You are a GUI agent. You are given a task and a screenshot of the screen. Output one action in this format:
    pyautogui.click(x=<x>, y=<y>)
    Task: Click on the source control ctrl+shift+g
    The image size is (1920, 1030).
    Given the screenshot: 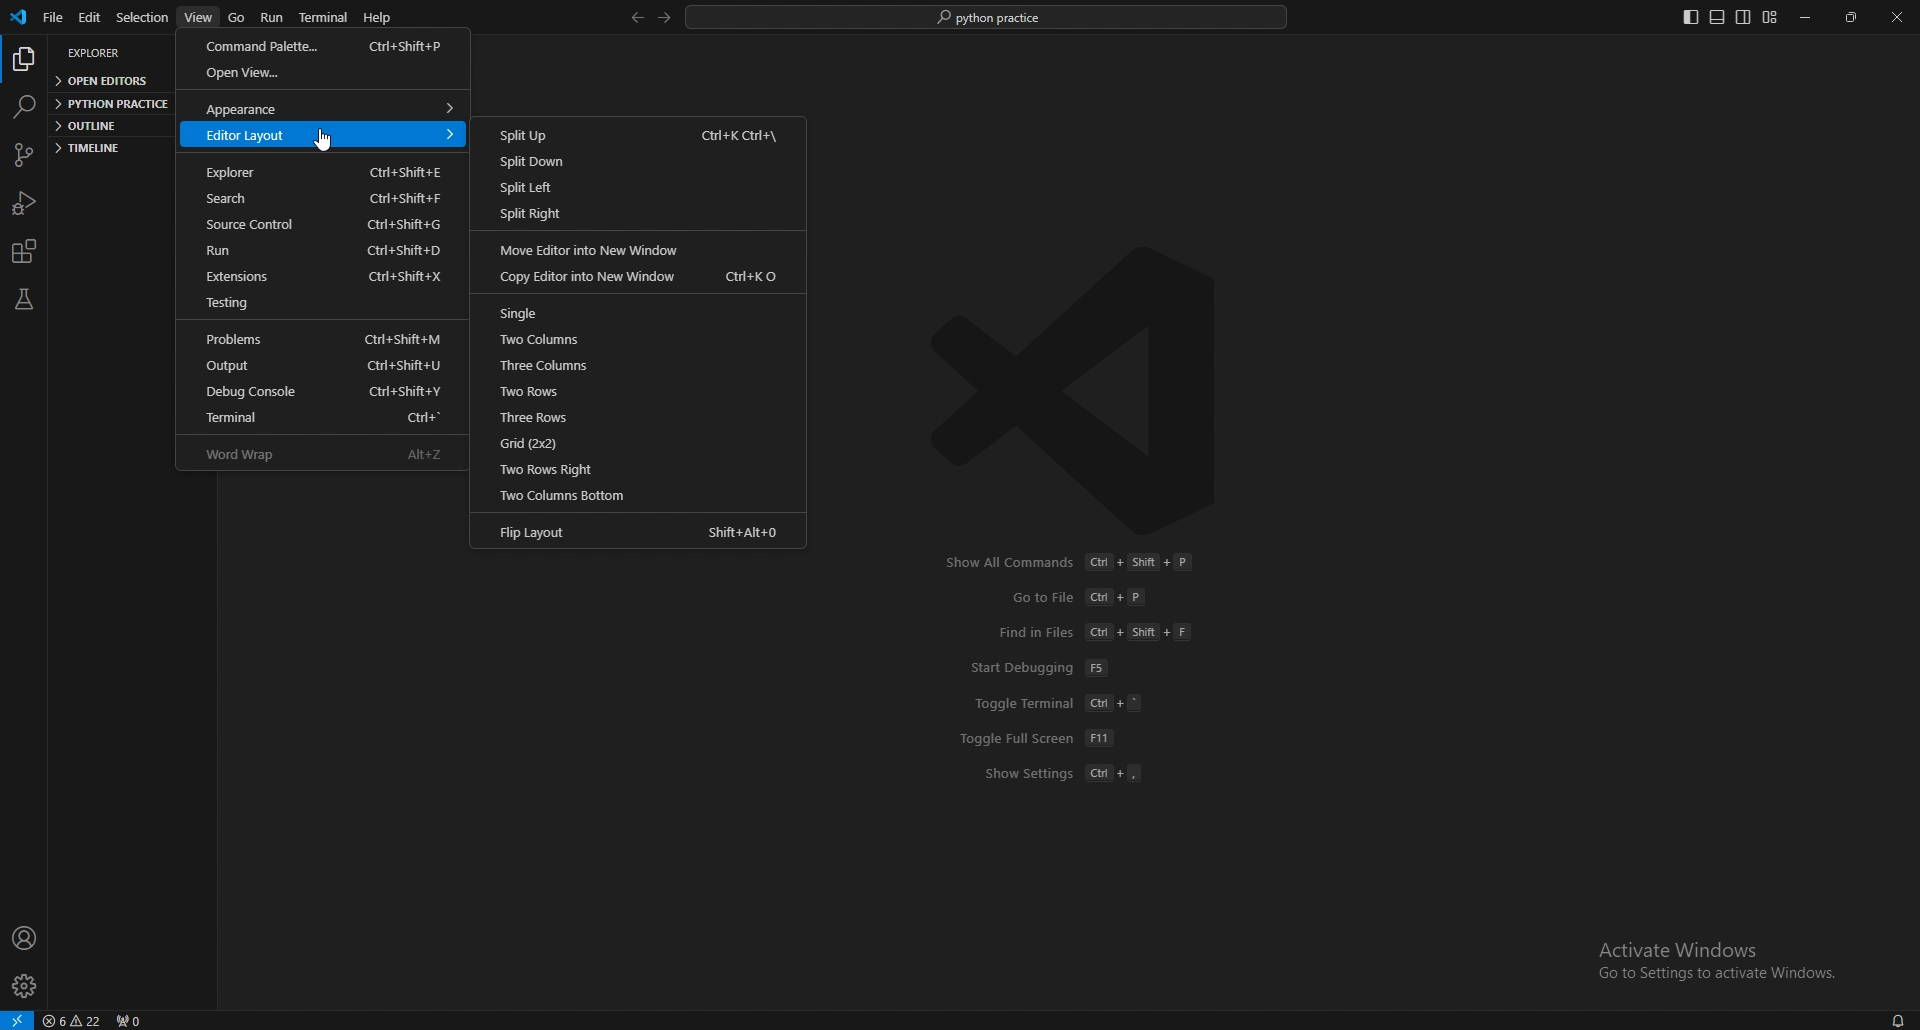 What is the action you would take?
    pyautogui.click(x=316, y=225)
    